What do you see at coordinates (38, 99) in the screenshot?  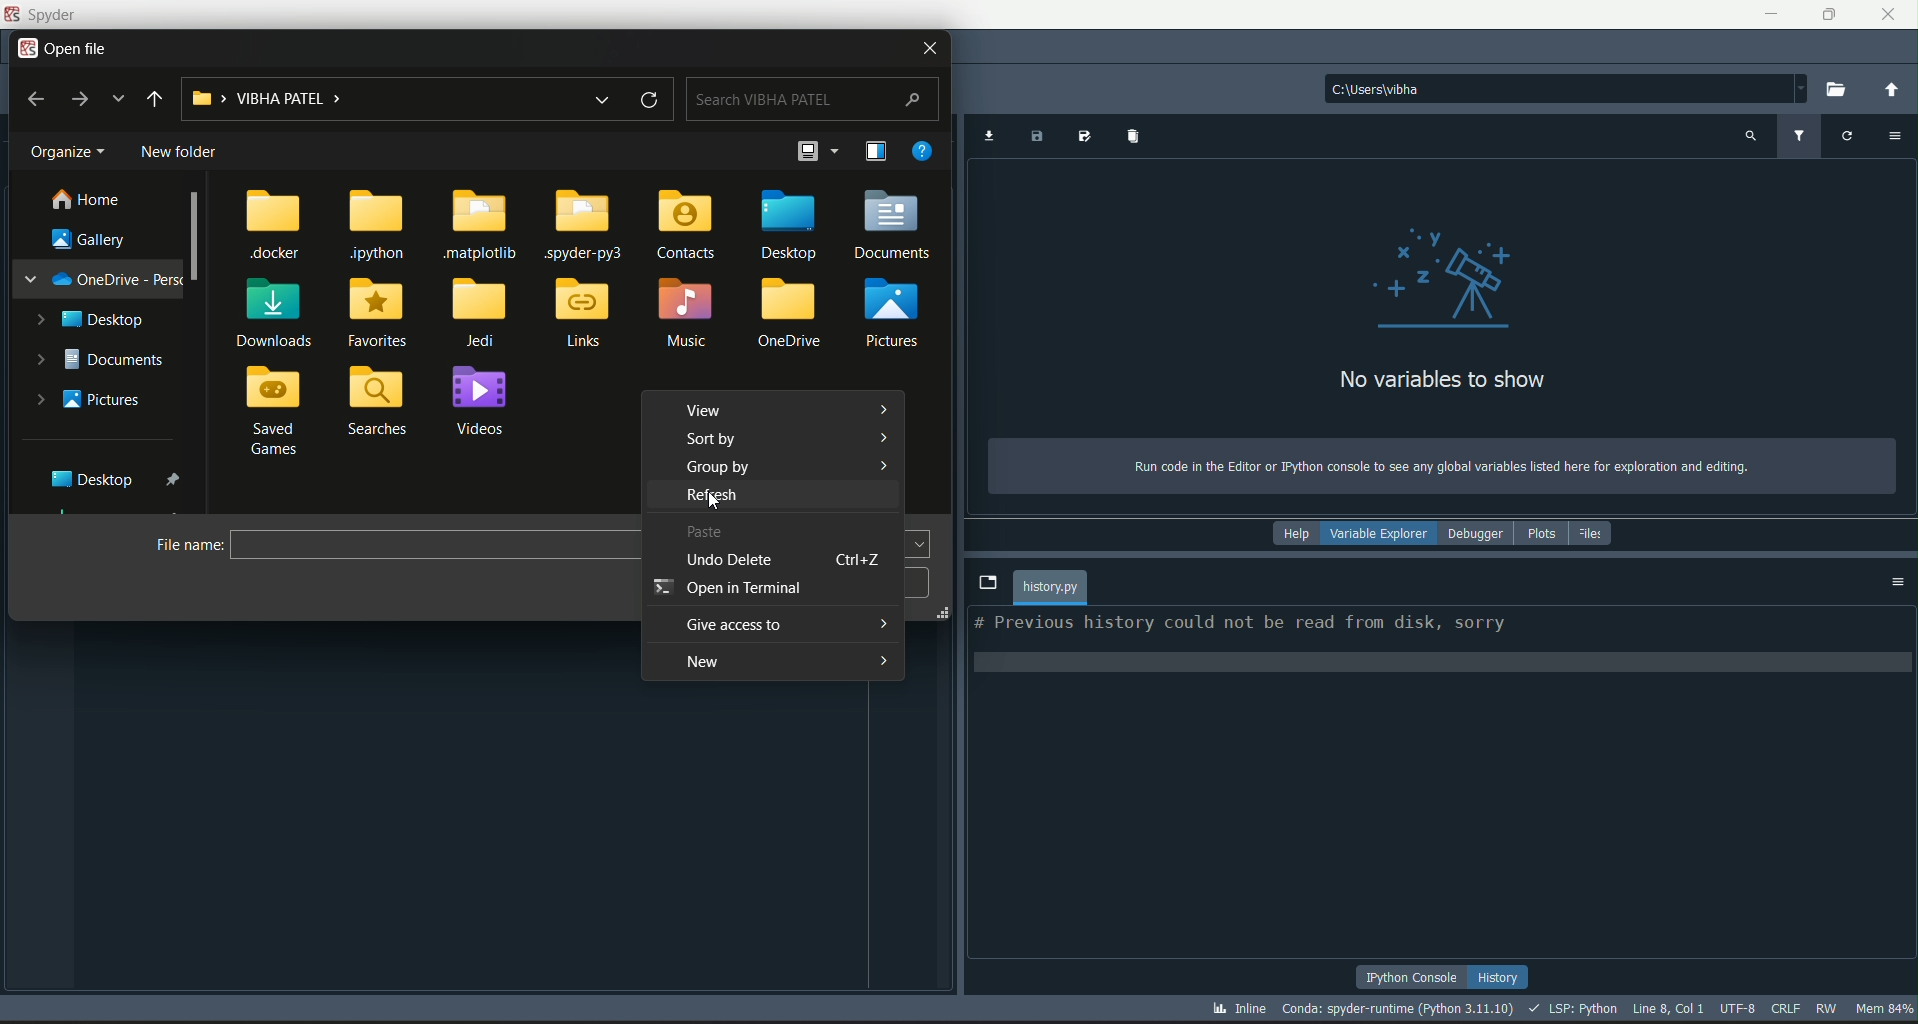 I see `back` at bounding box center [38, 99].